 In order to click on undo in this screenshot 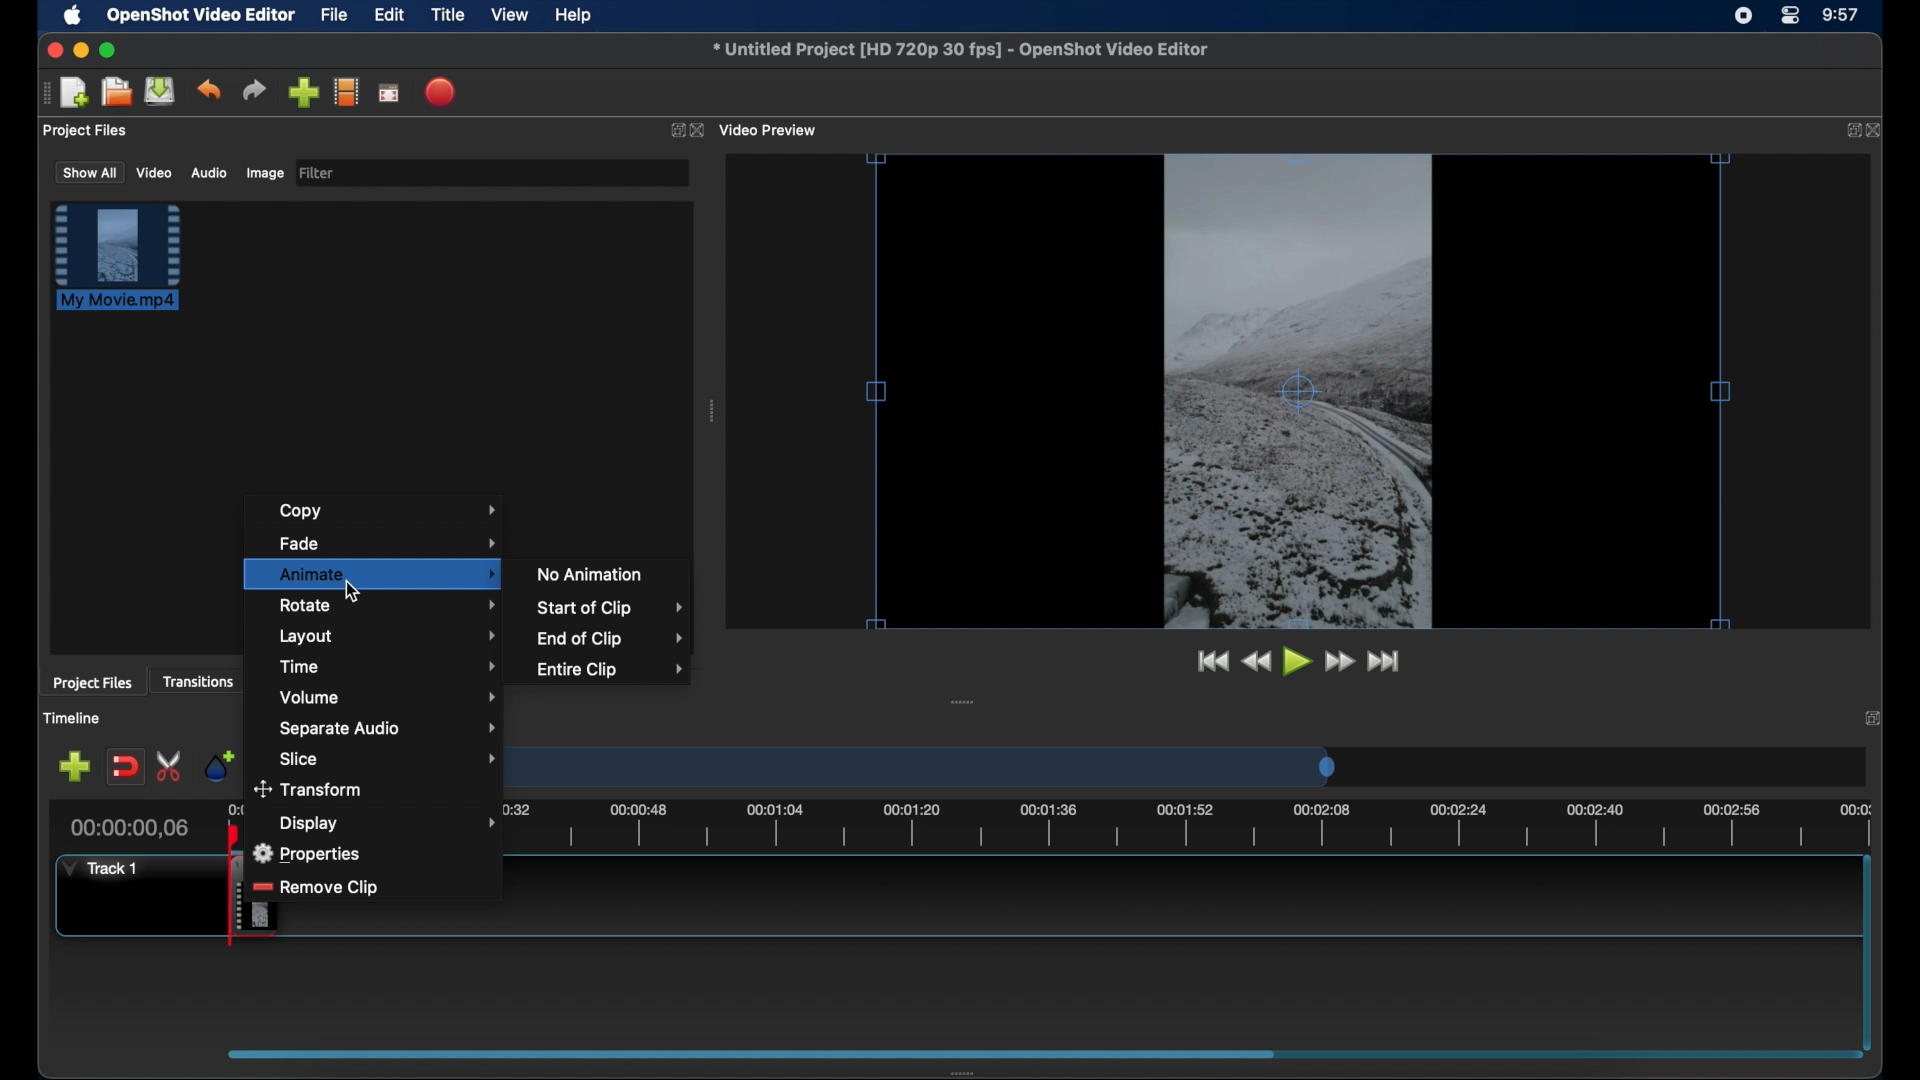, I will do `click(208, 90)`.